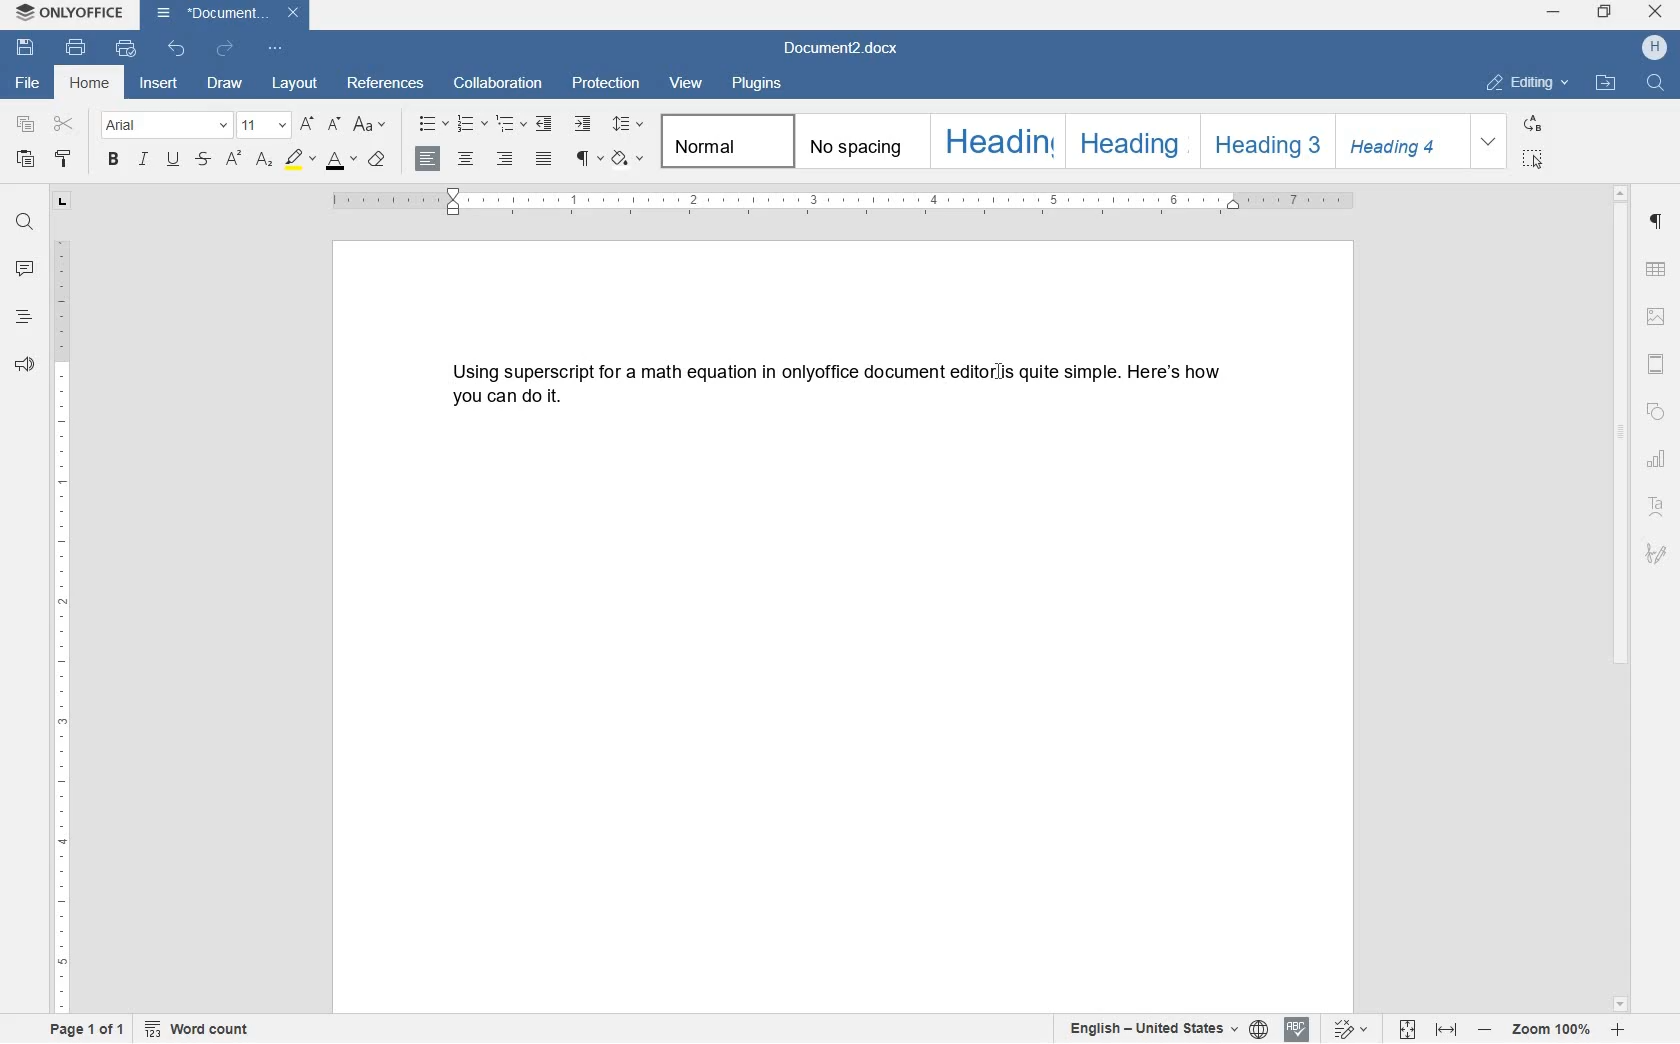 This screenshot has width=1680, height=1044. Describe the element at coordinates (334, 123) in the screenshot. I see `decrement font size` at that location.